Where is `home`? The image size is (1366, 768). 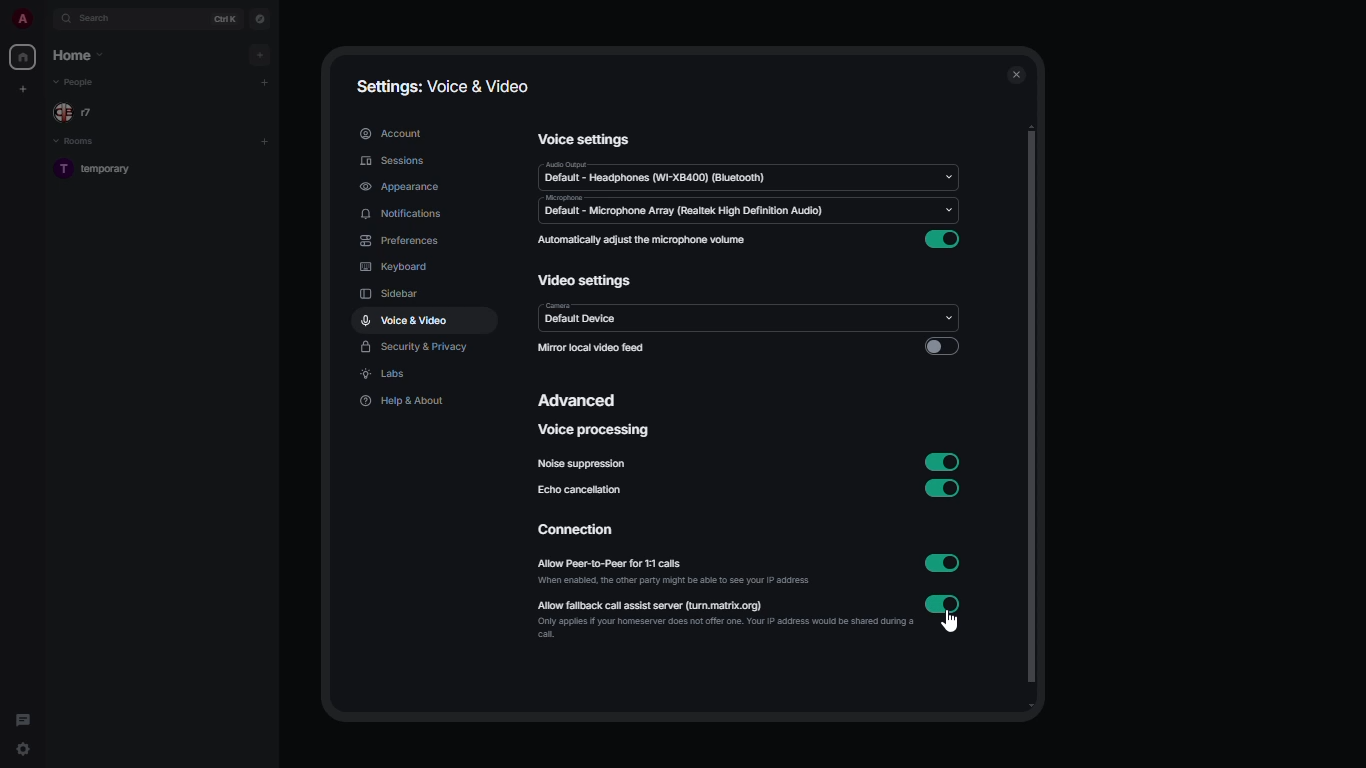
home is located at coordinates (77, 54).